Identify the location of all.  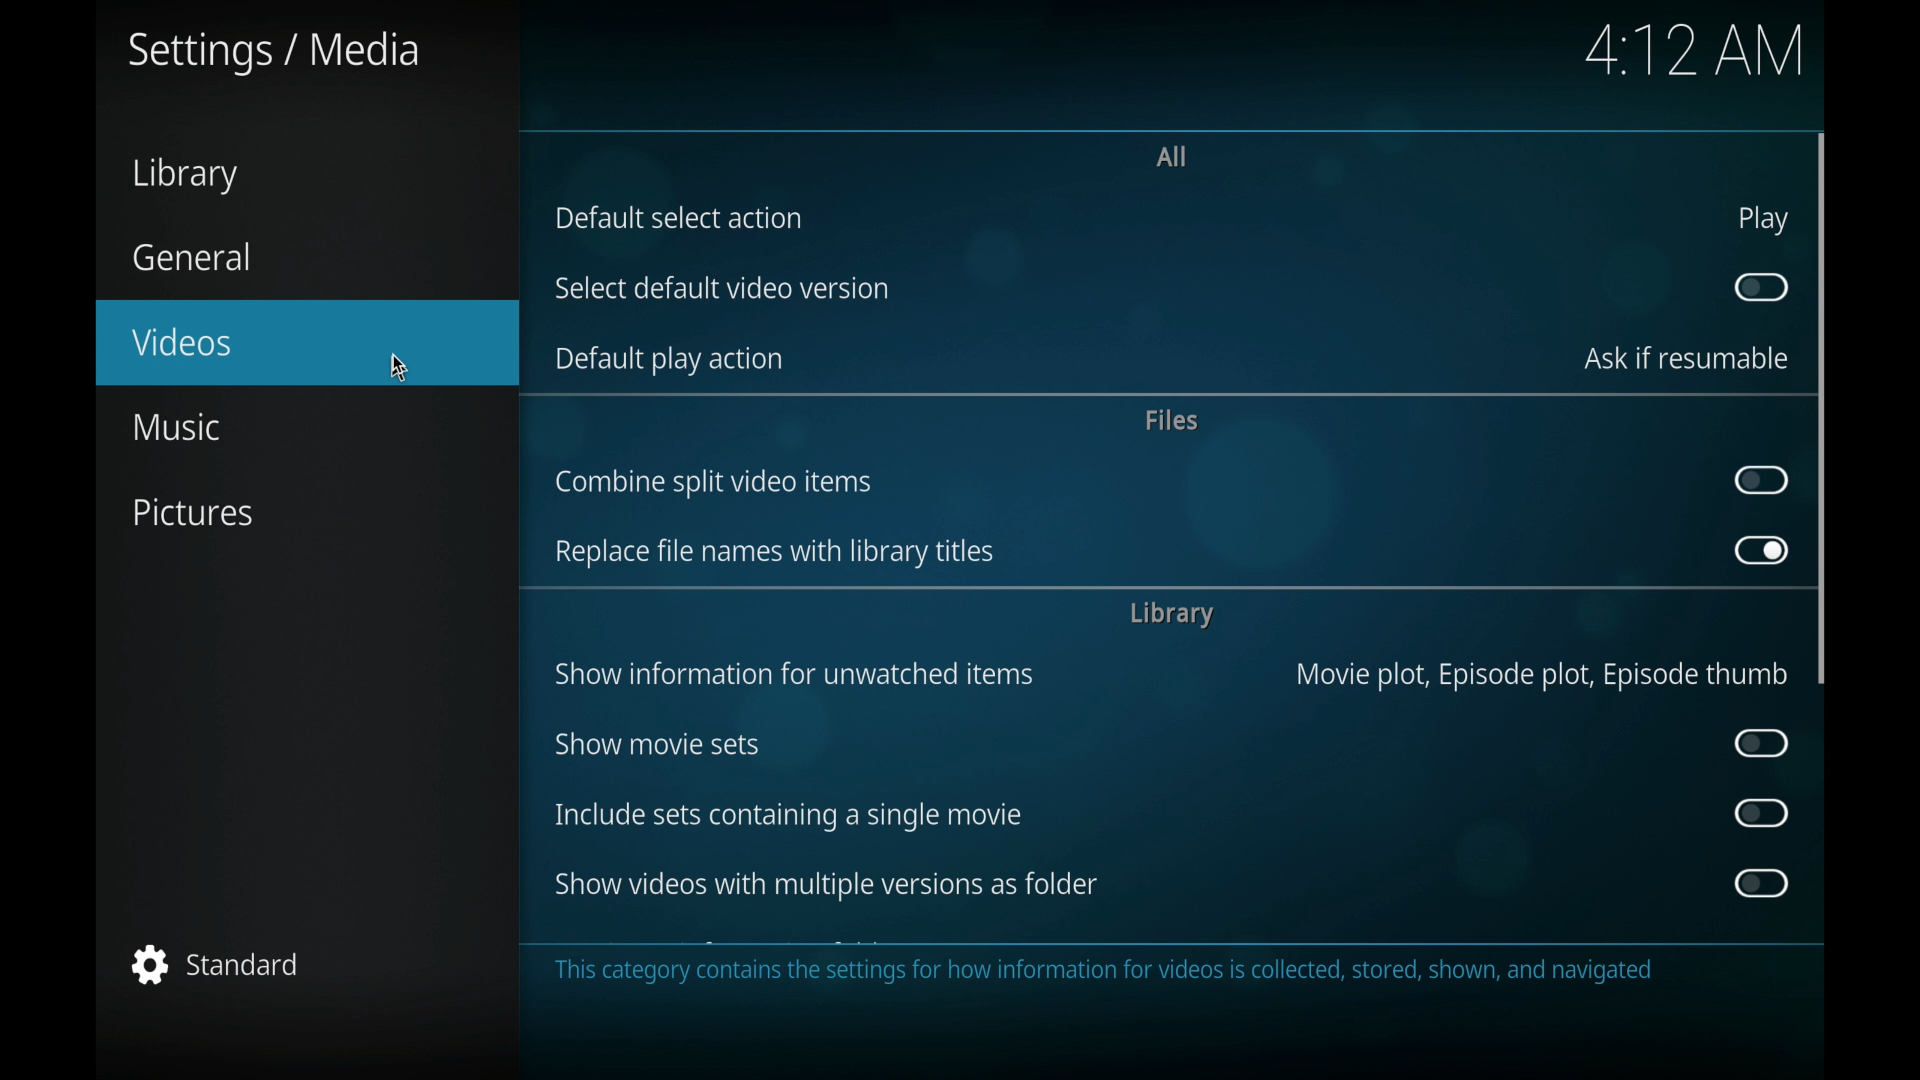
(1172, 156).